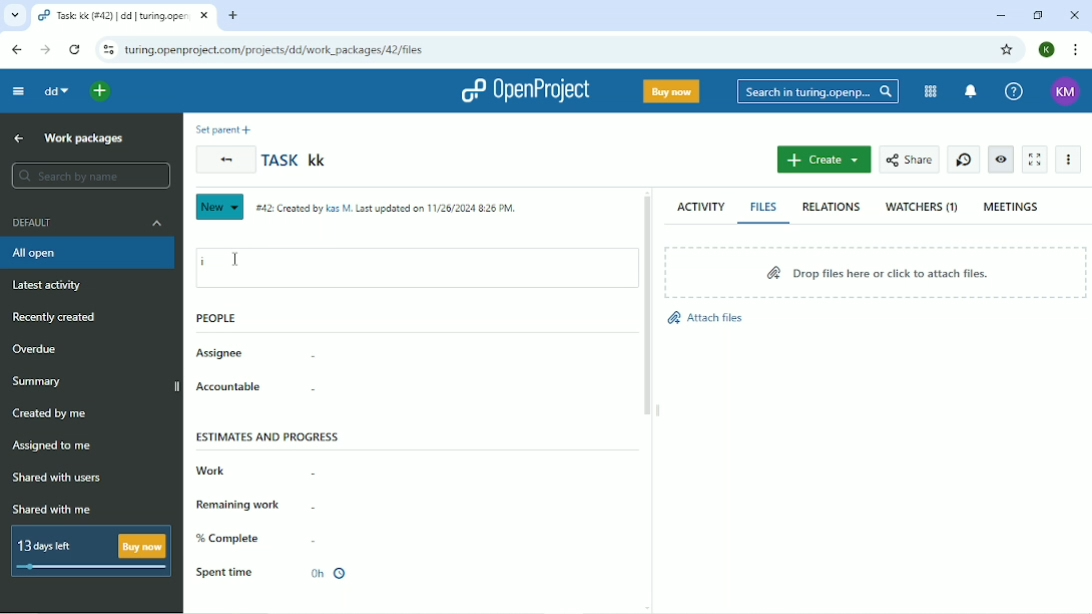 The image size is (1092, 614). What do you see at coordinates (91, 253) in the screenshot?
I see `All open` at bounding box center [91, 253].